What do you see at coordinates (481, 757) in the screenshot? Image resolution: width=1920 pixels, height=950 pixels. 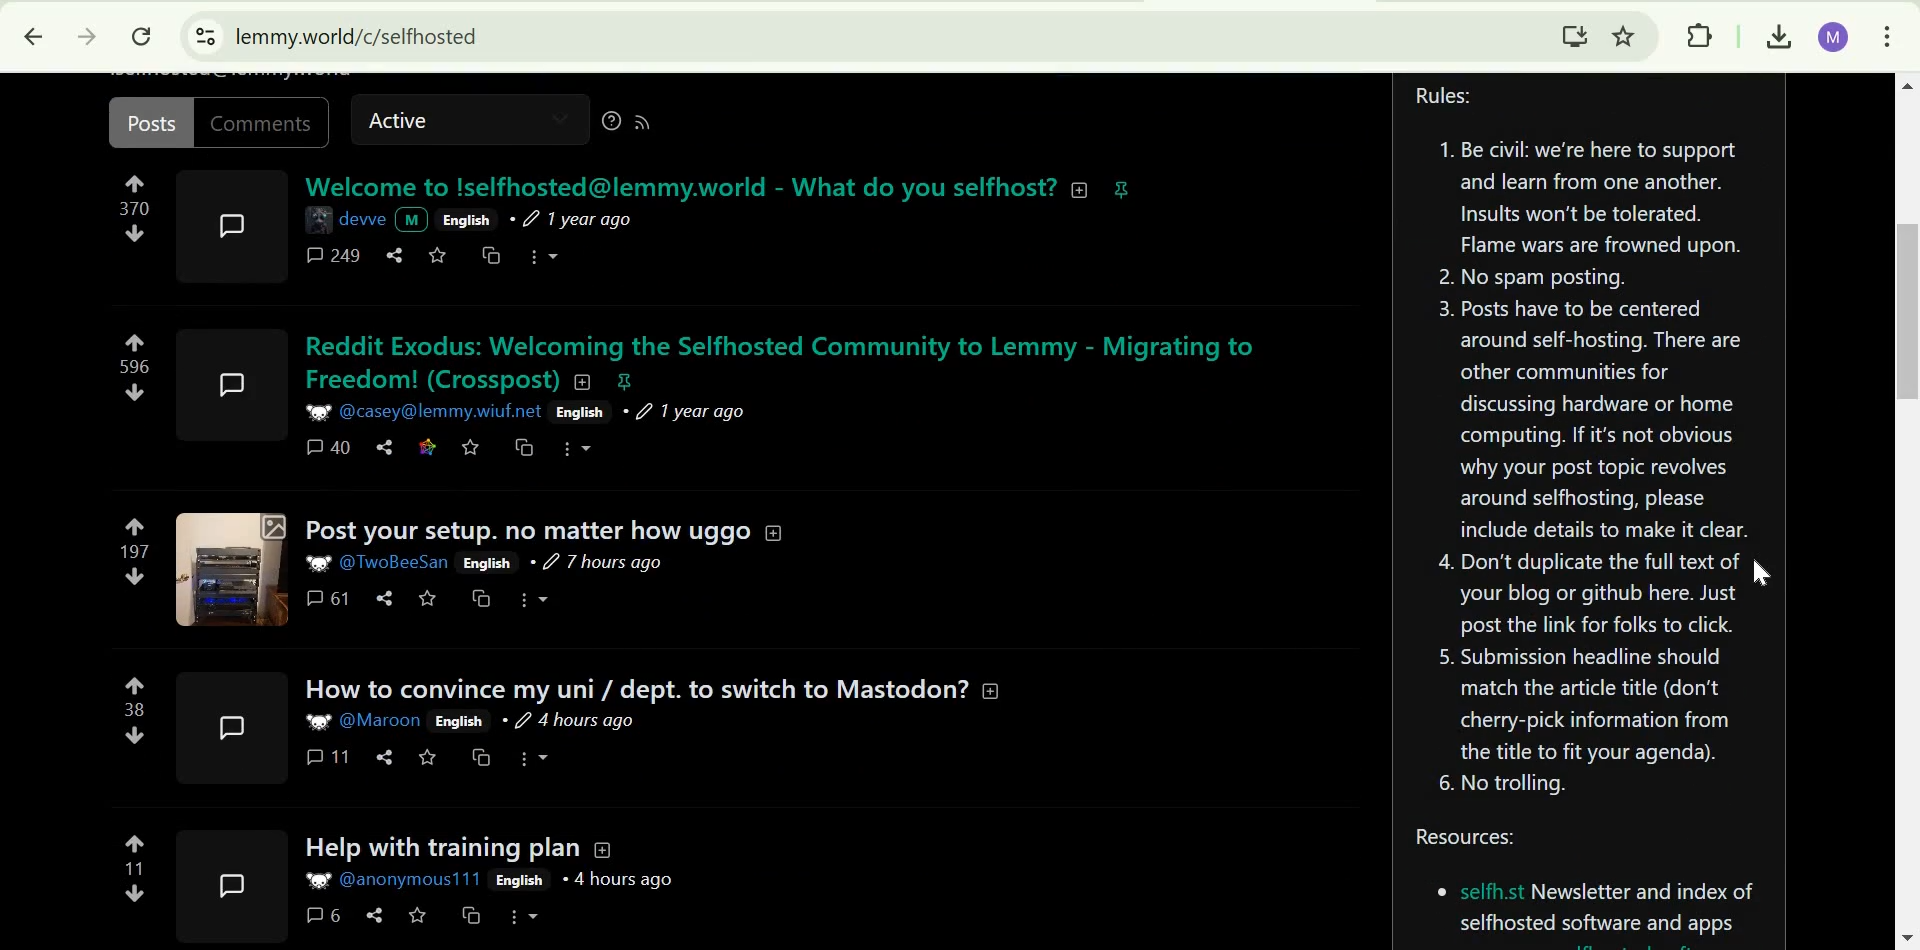 I see `cross-post` at bounding box center [481, 757].